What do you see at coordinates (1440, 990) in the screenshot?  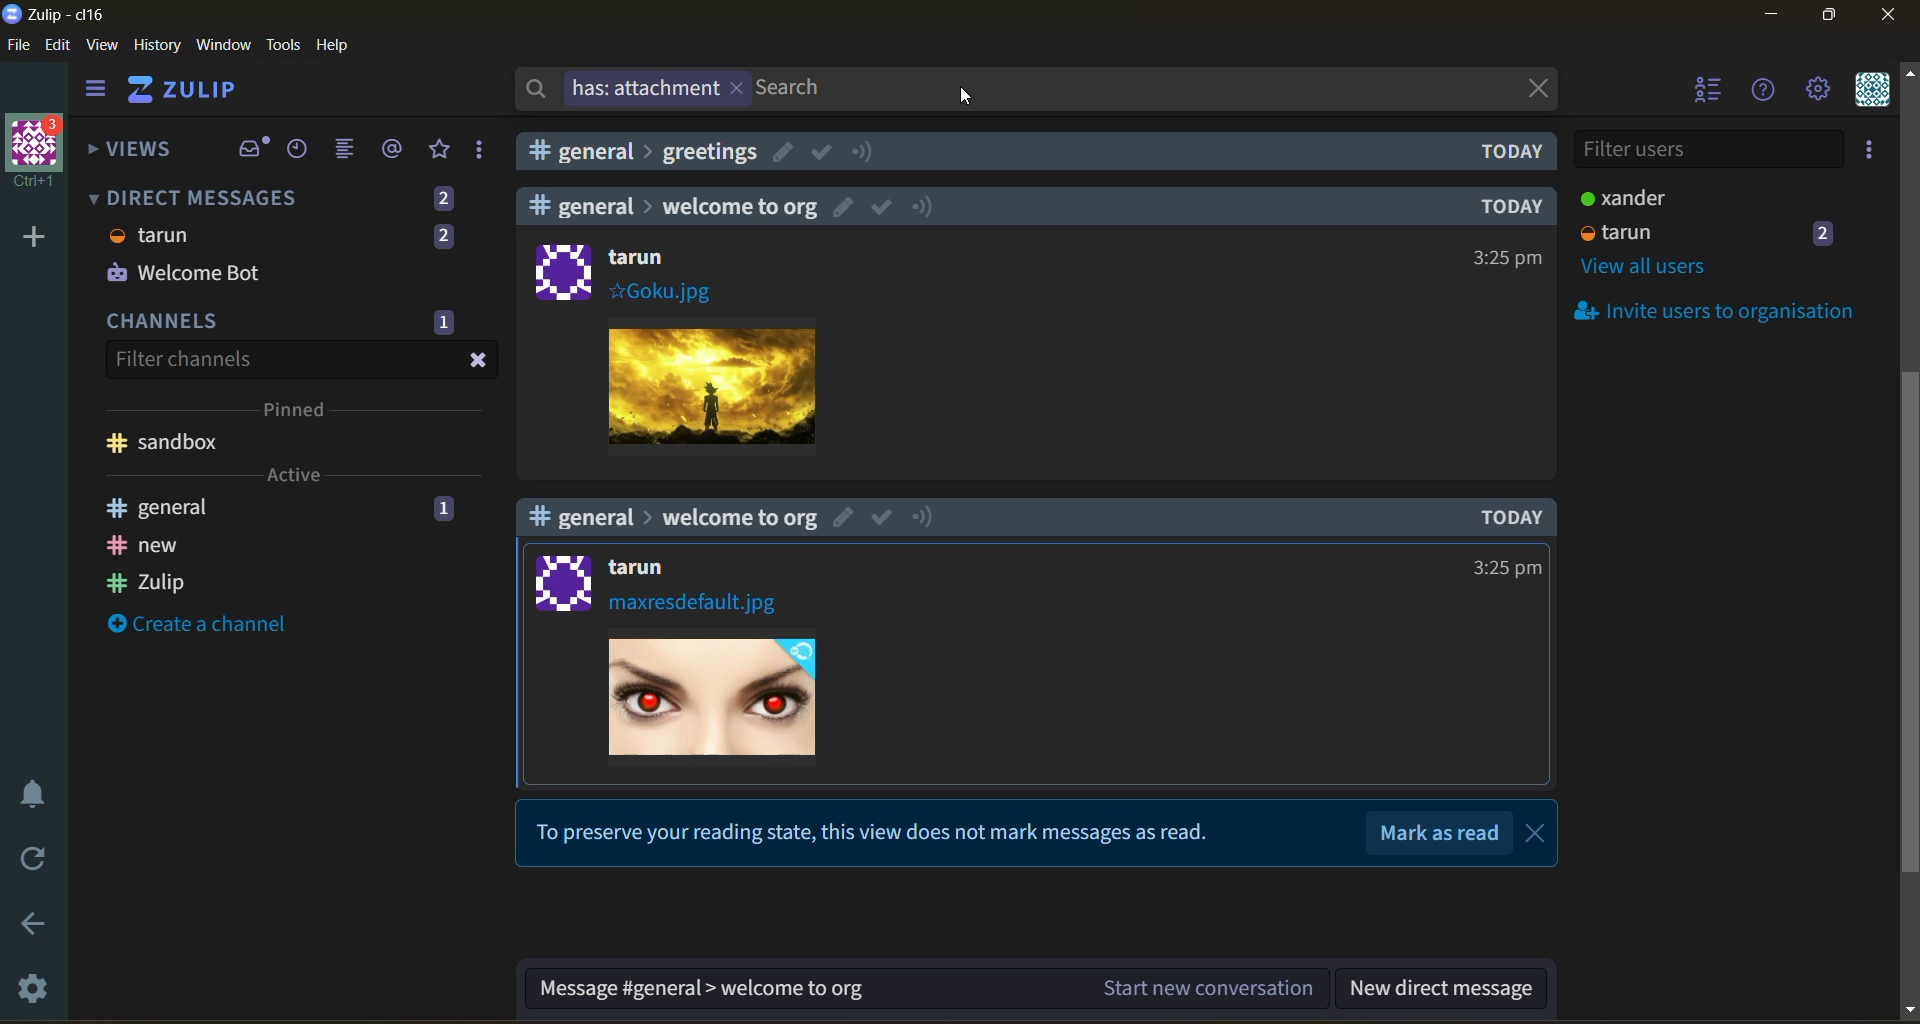 I see `new direct message` at bounding box center [1440, 990].